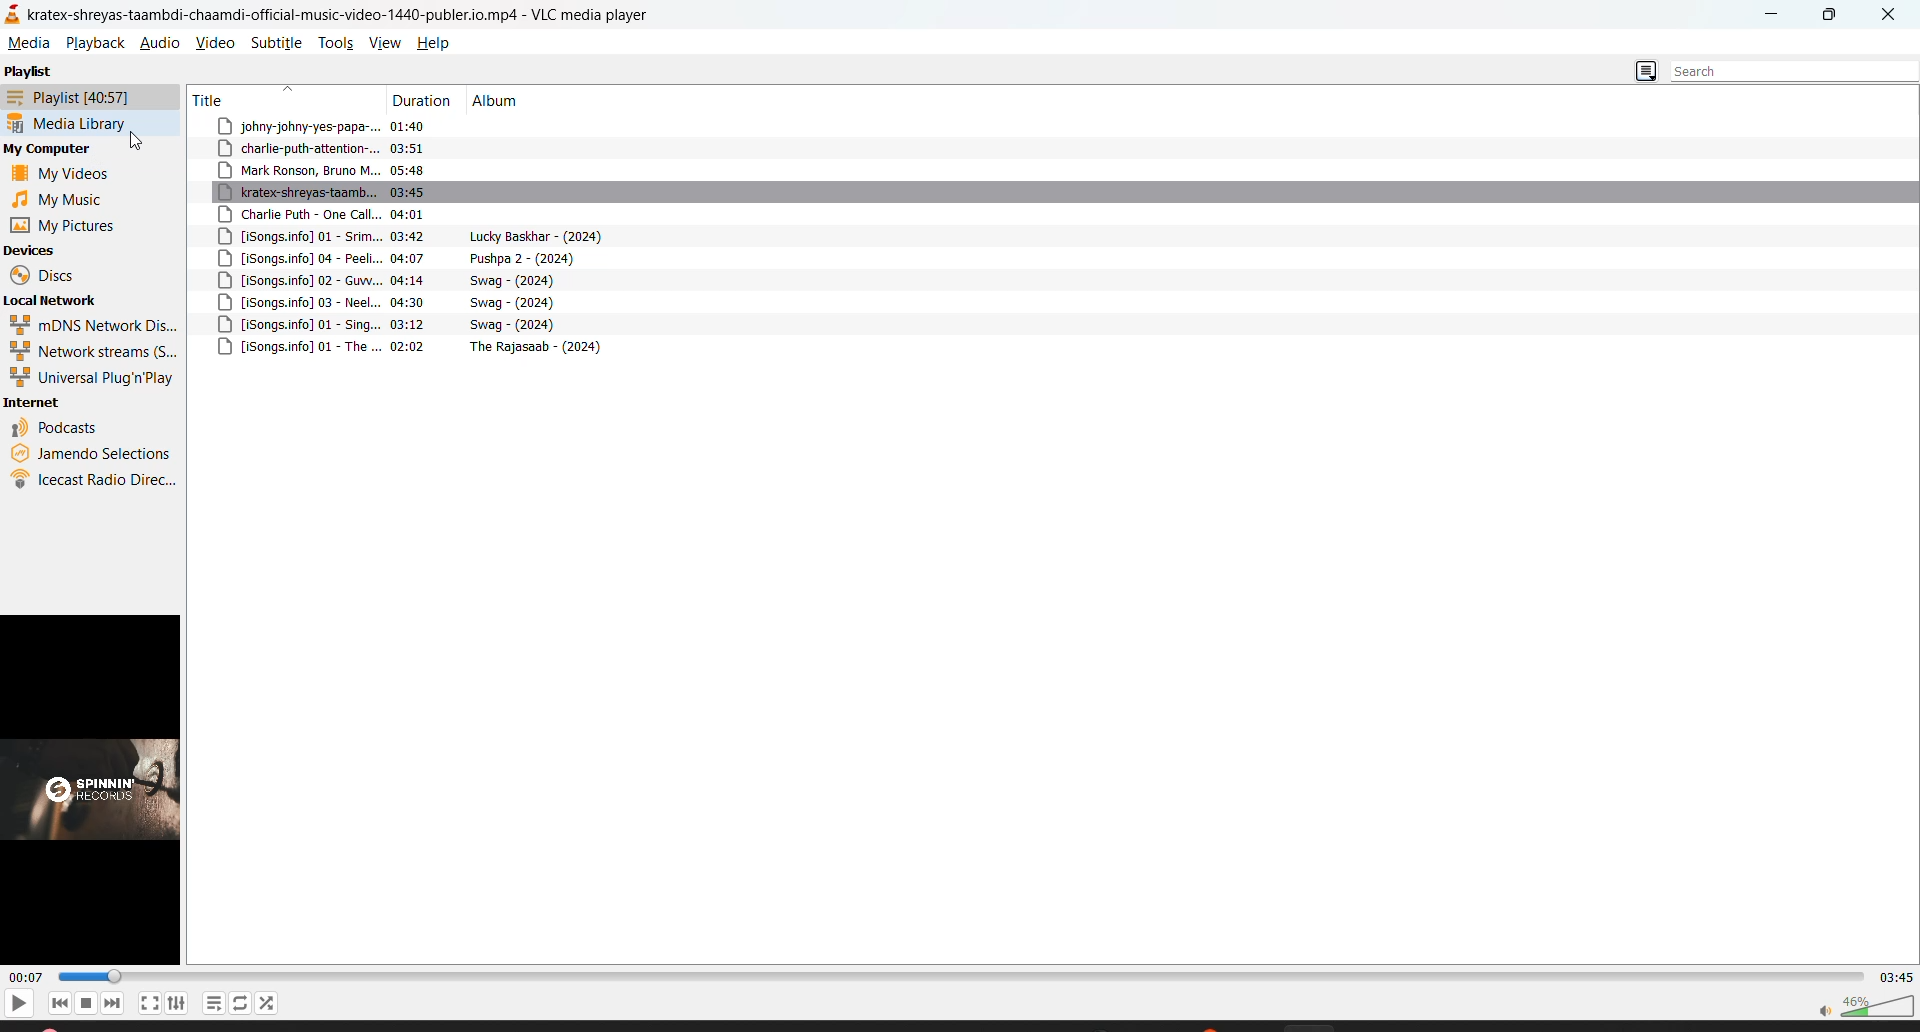  I want to click on search, so click(1782, 67).